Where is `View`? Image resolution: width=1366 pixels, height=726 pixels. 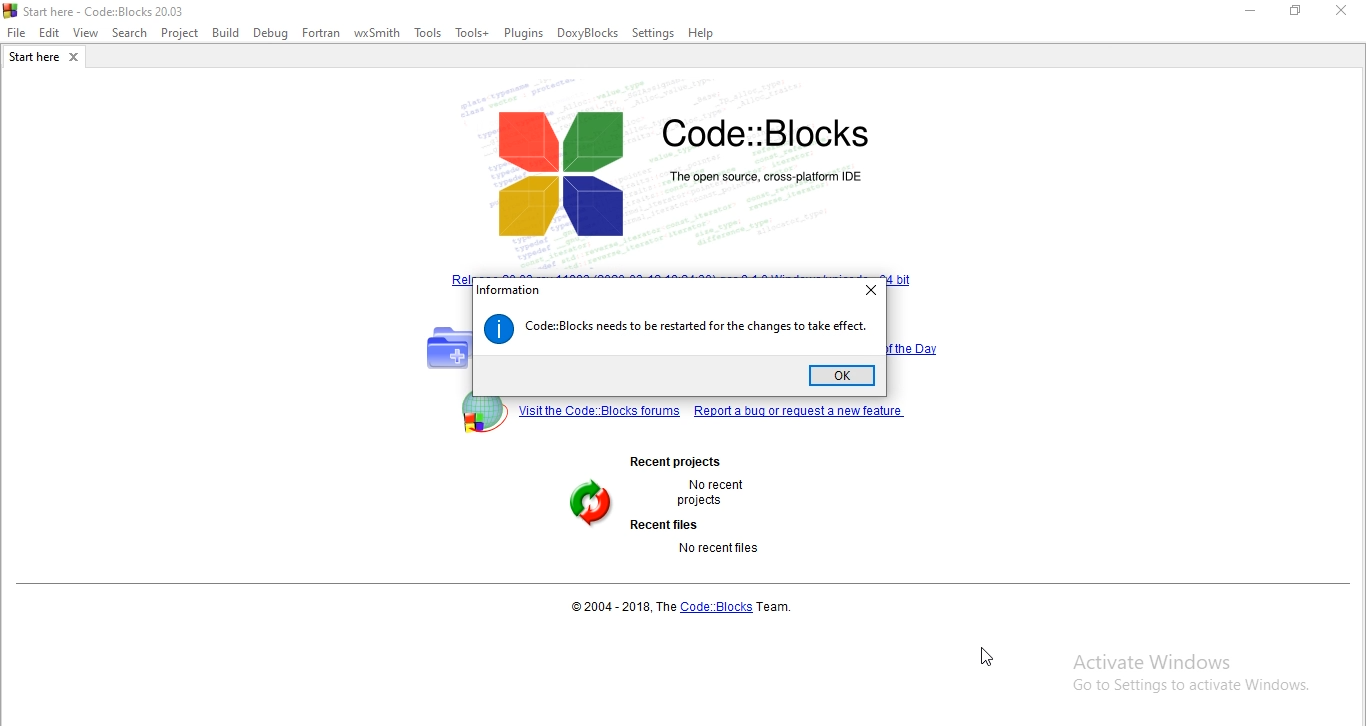 View is located at coordinates (86, 34).